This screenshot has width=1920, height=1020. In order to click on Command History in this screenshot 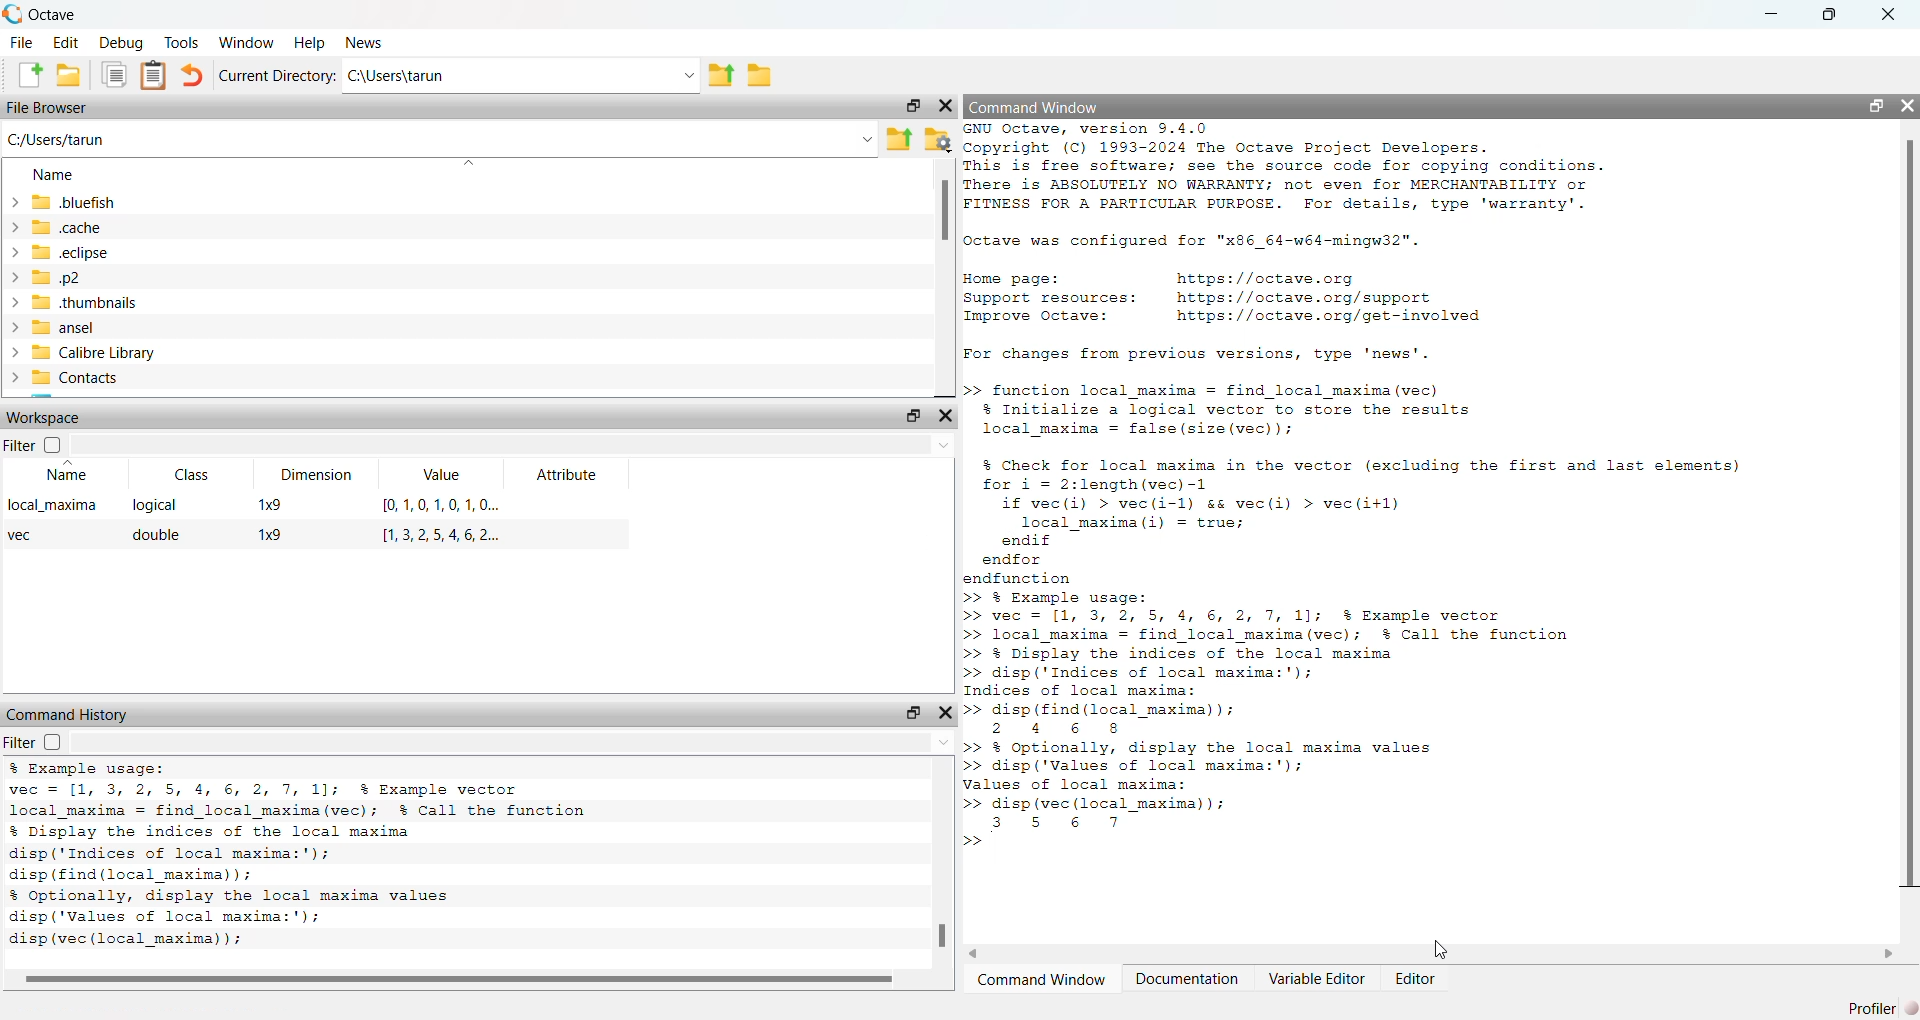, I will do `click(70, 715)`.